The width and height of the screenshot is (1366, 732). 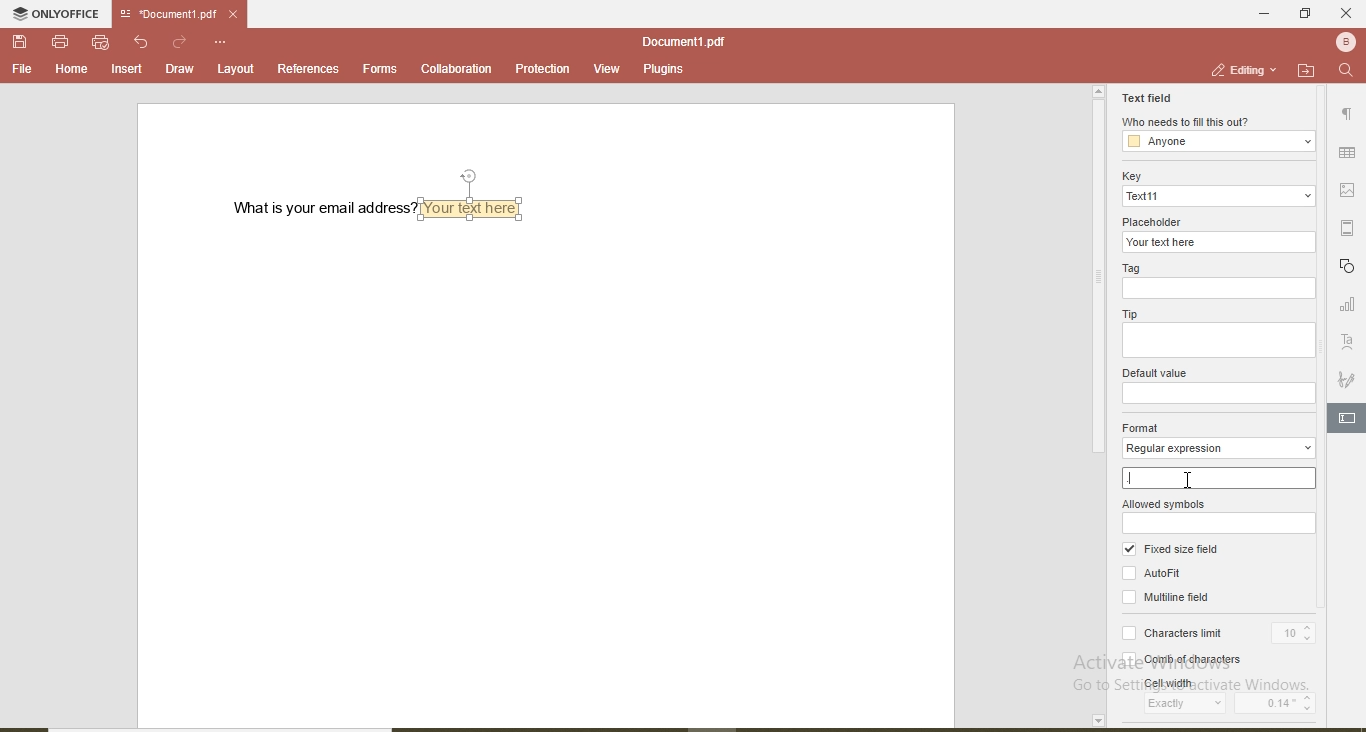 I want to click on insert, so click(x=128, y=70).